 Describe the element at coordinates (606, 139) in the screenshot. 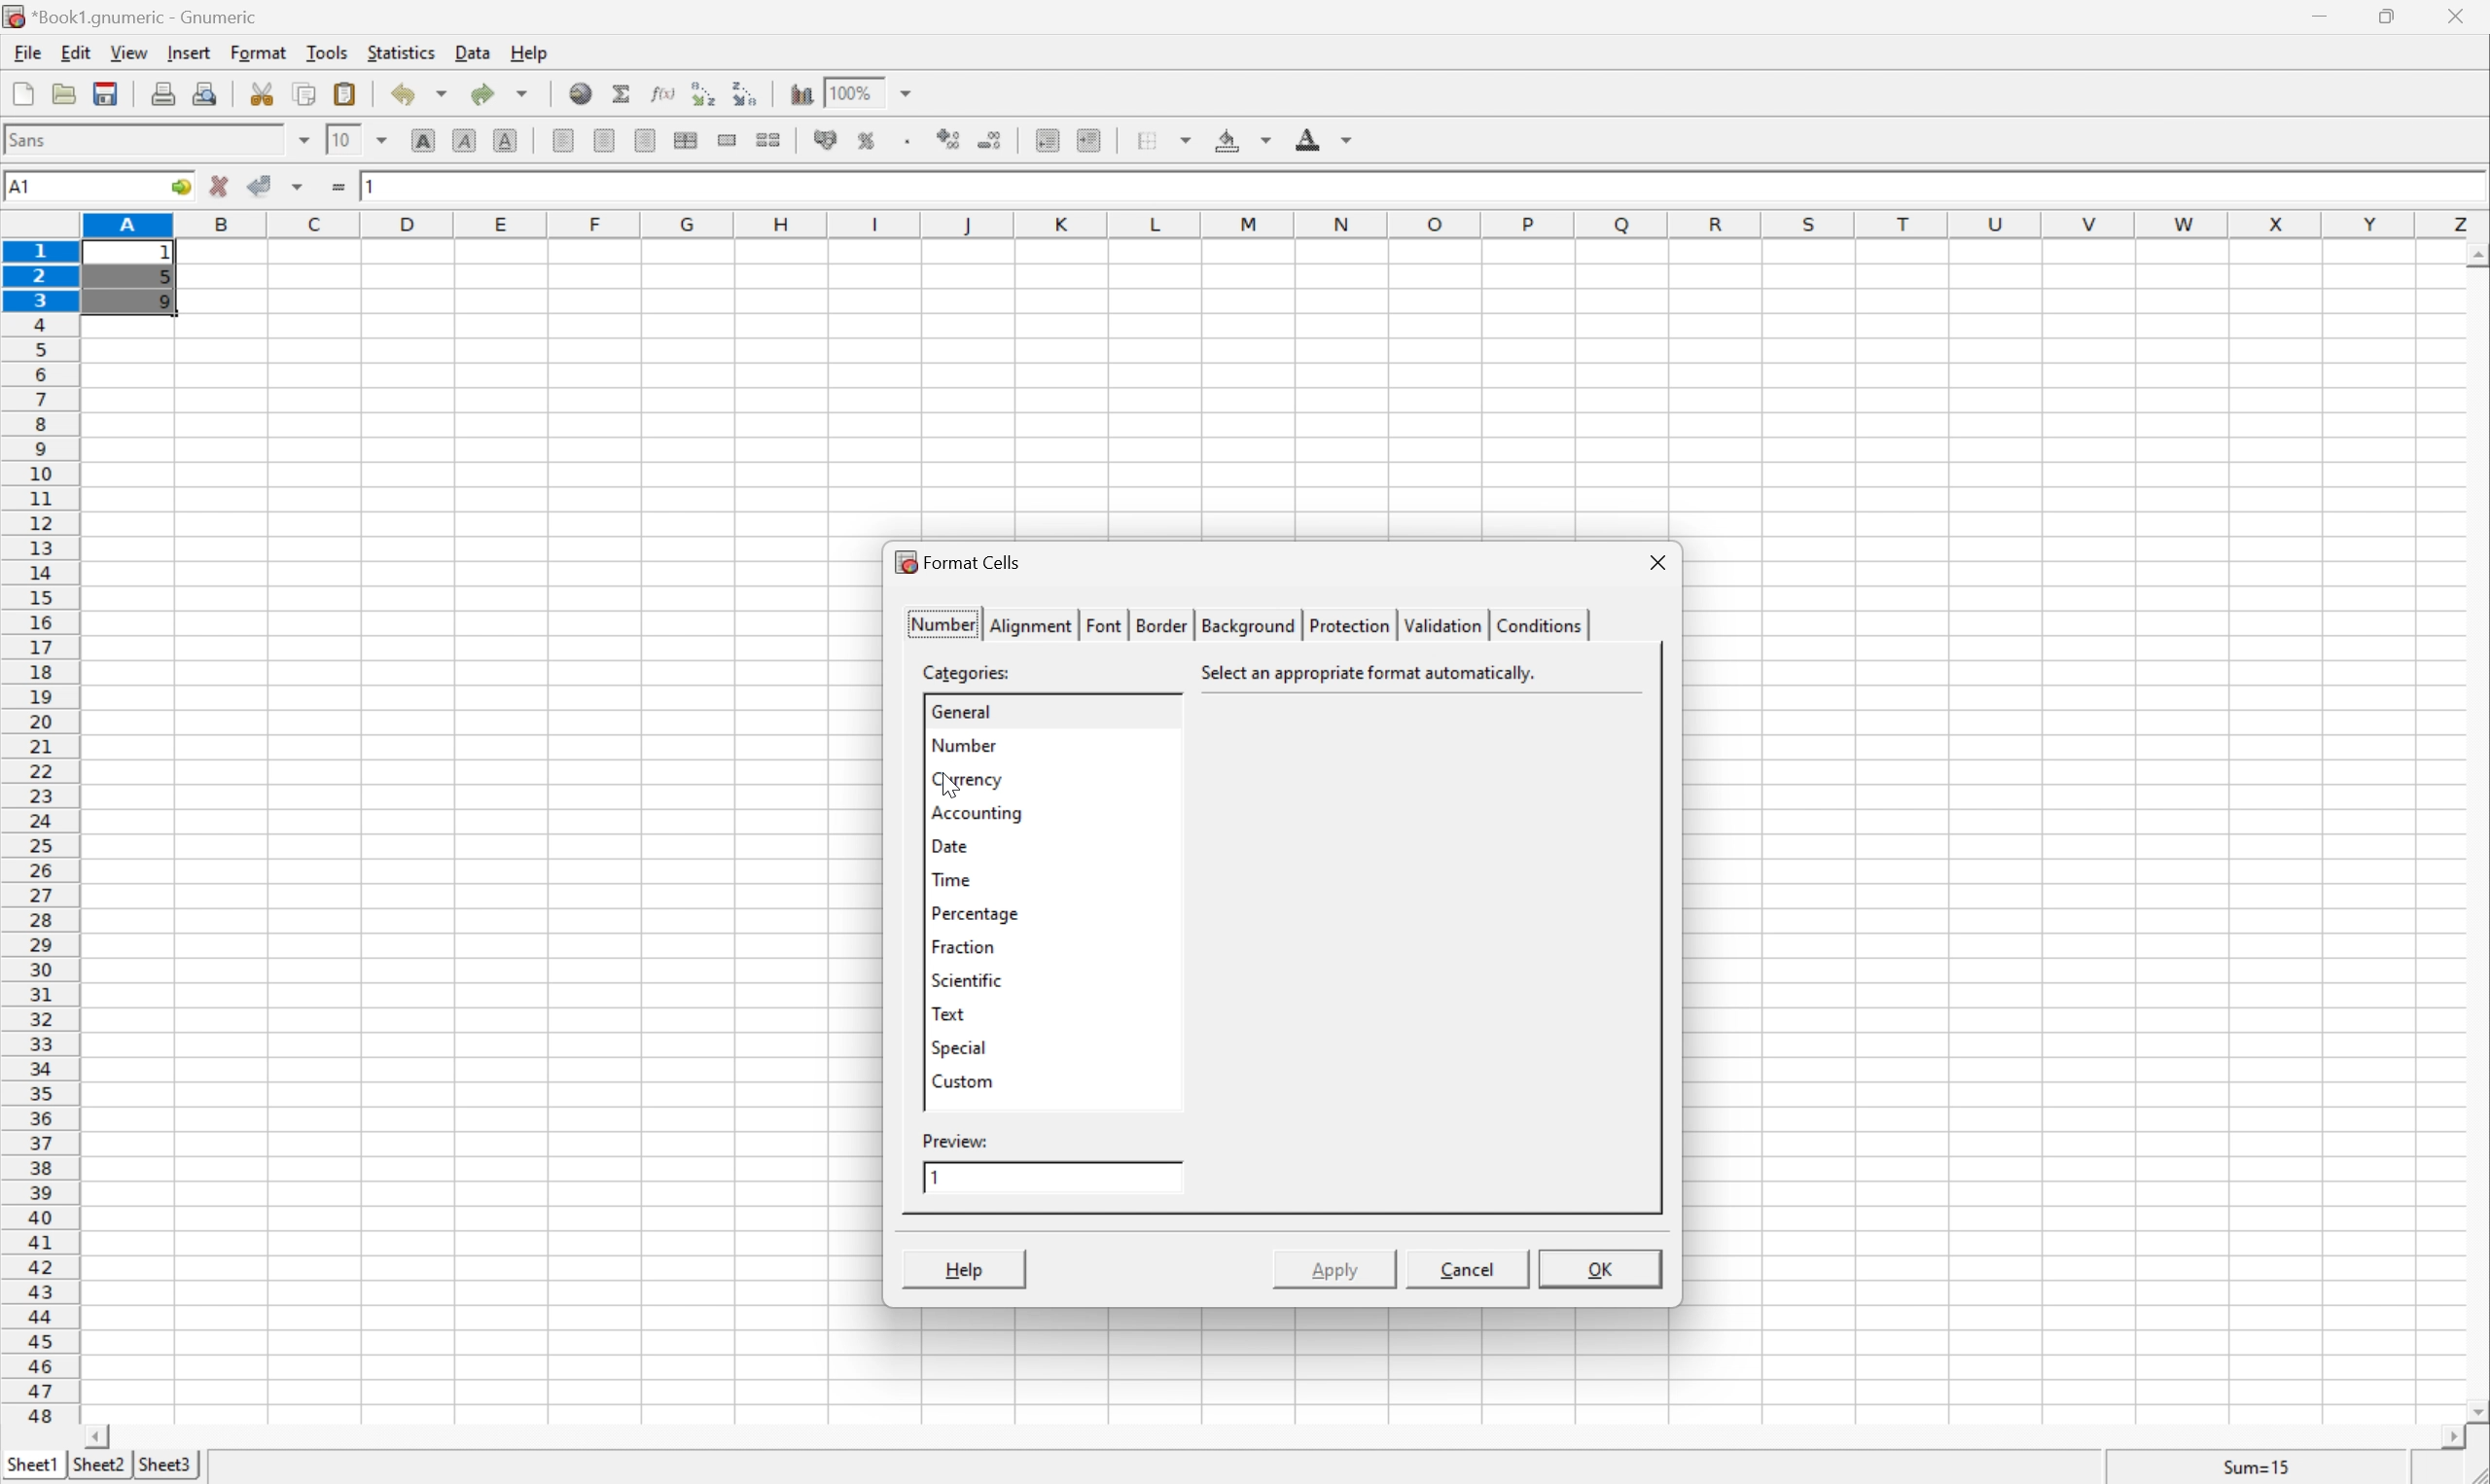

I see `align center` at that location.